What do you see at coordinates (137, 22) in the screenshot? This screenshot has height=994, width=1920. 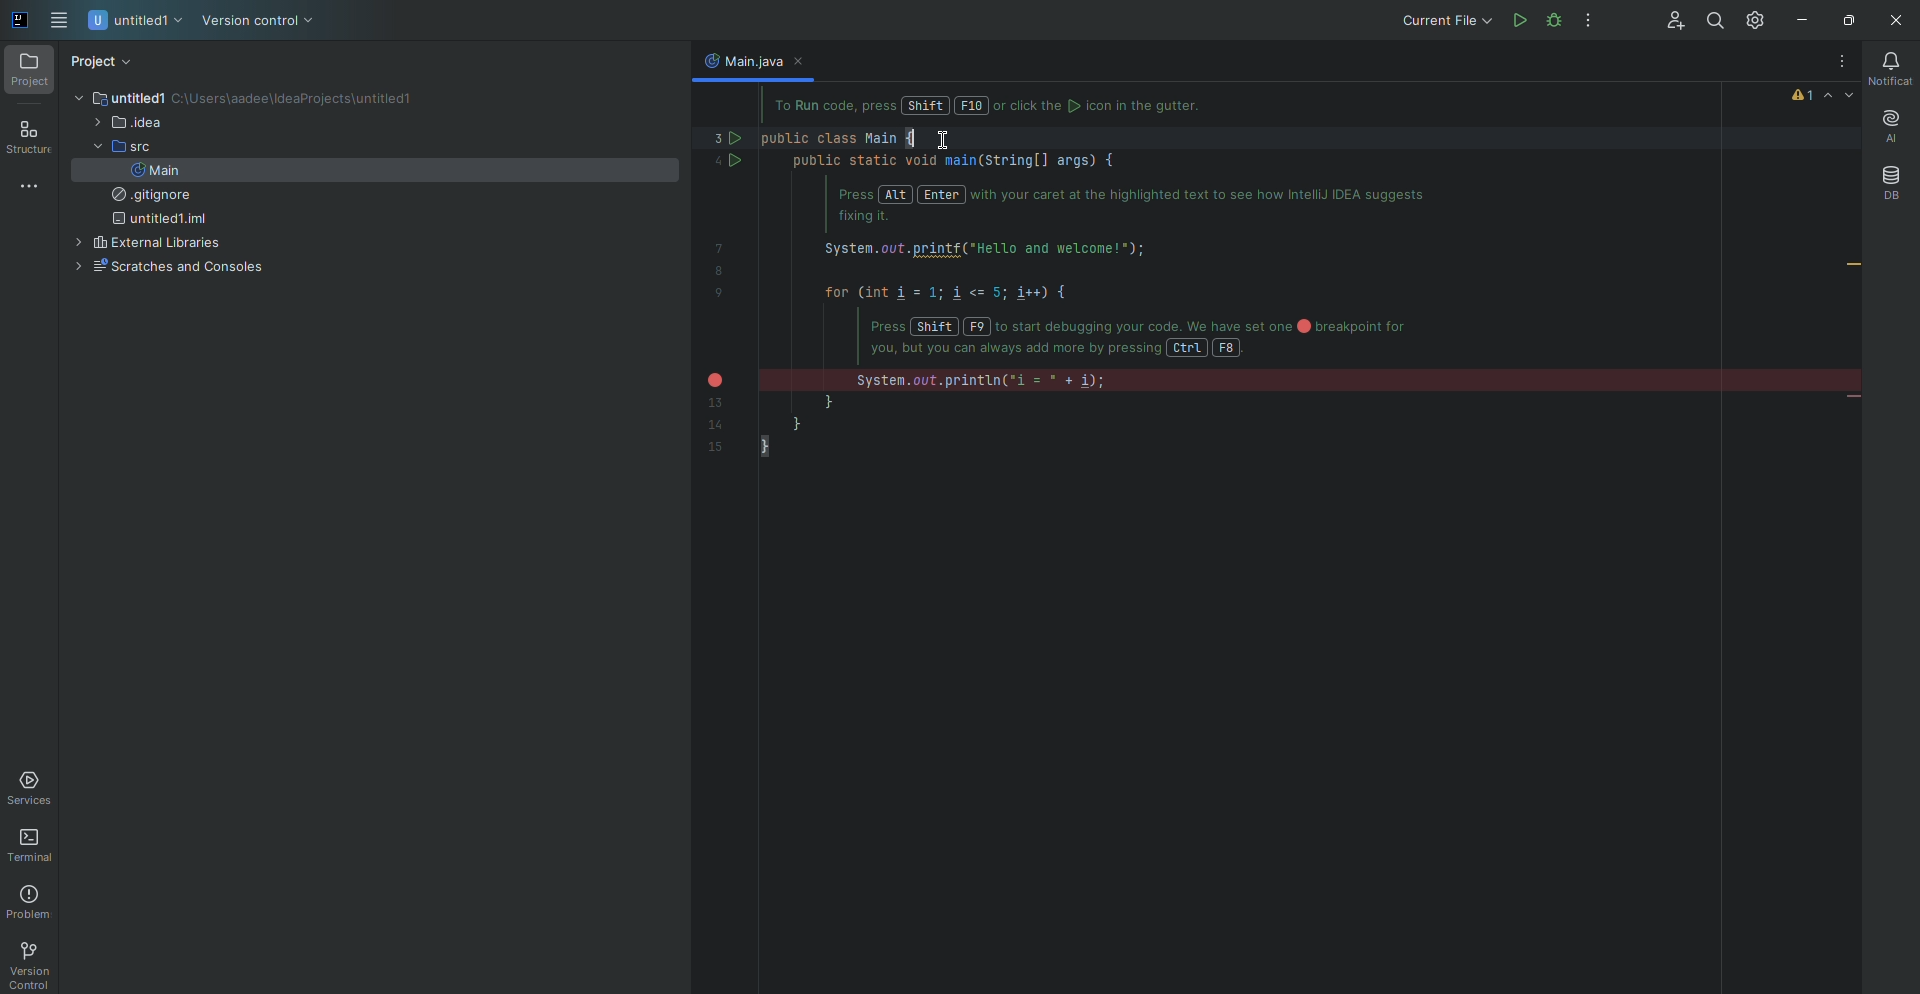 I see `Untitled 1` at bounding box center [137, 22].